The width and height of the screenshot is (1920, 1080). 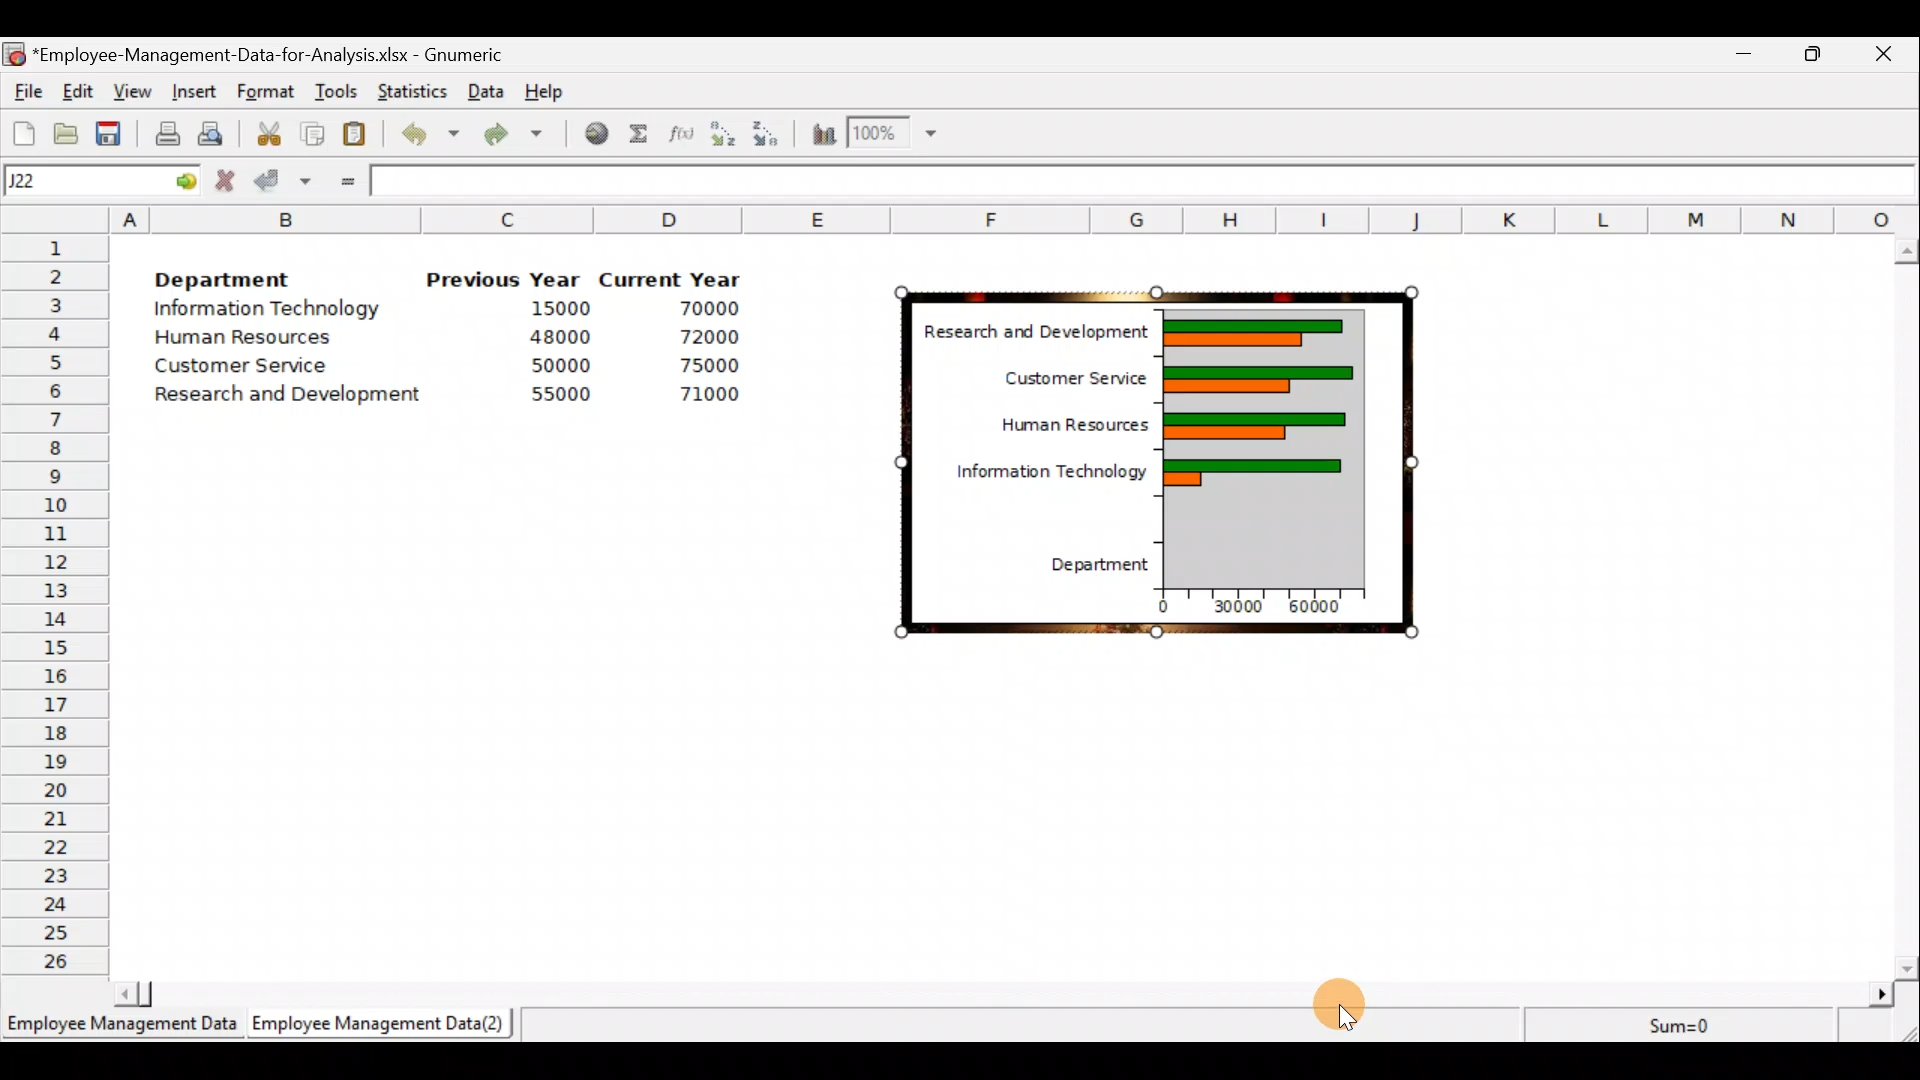 I want to click on Data, so click(x=487, y=89).